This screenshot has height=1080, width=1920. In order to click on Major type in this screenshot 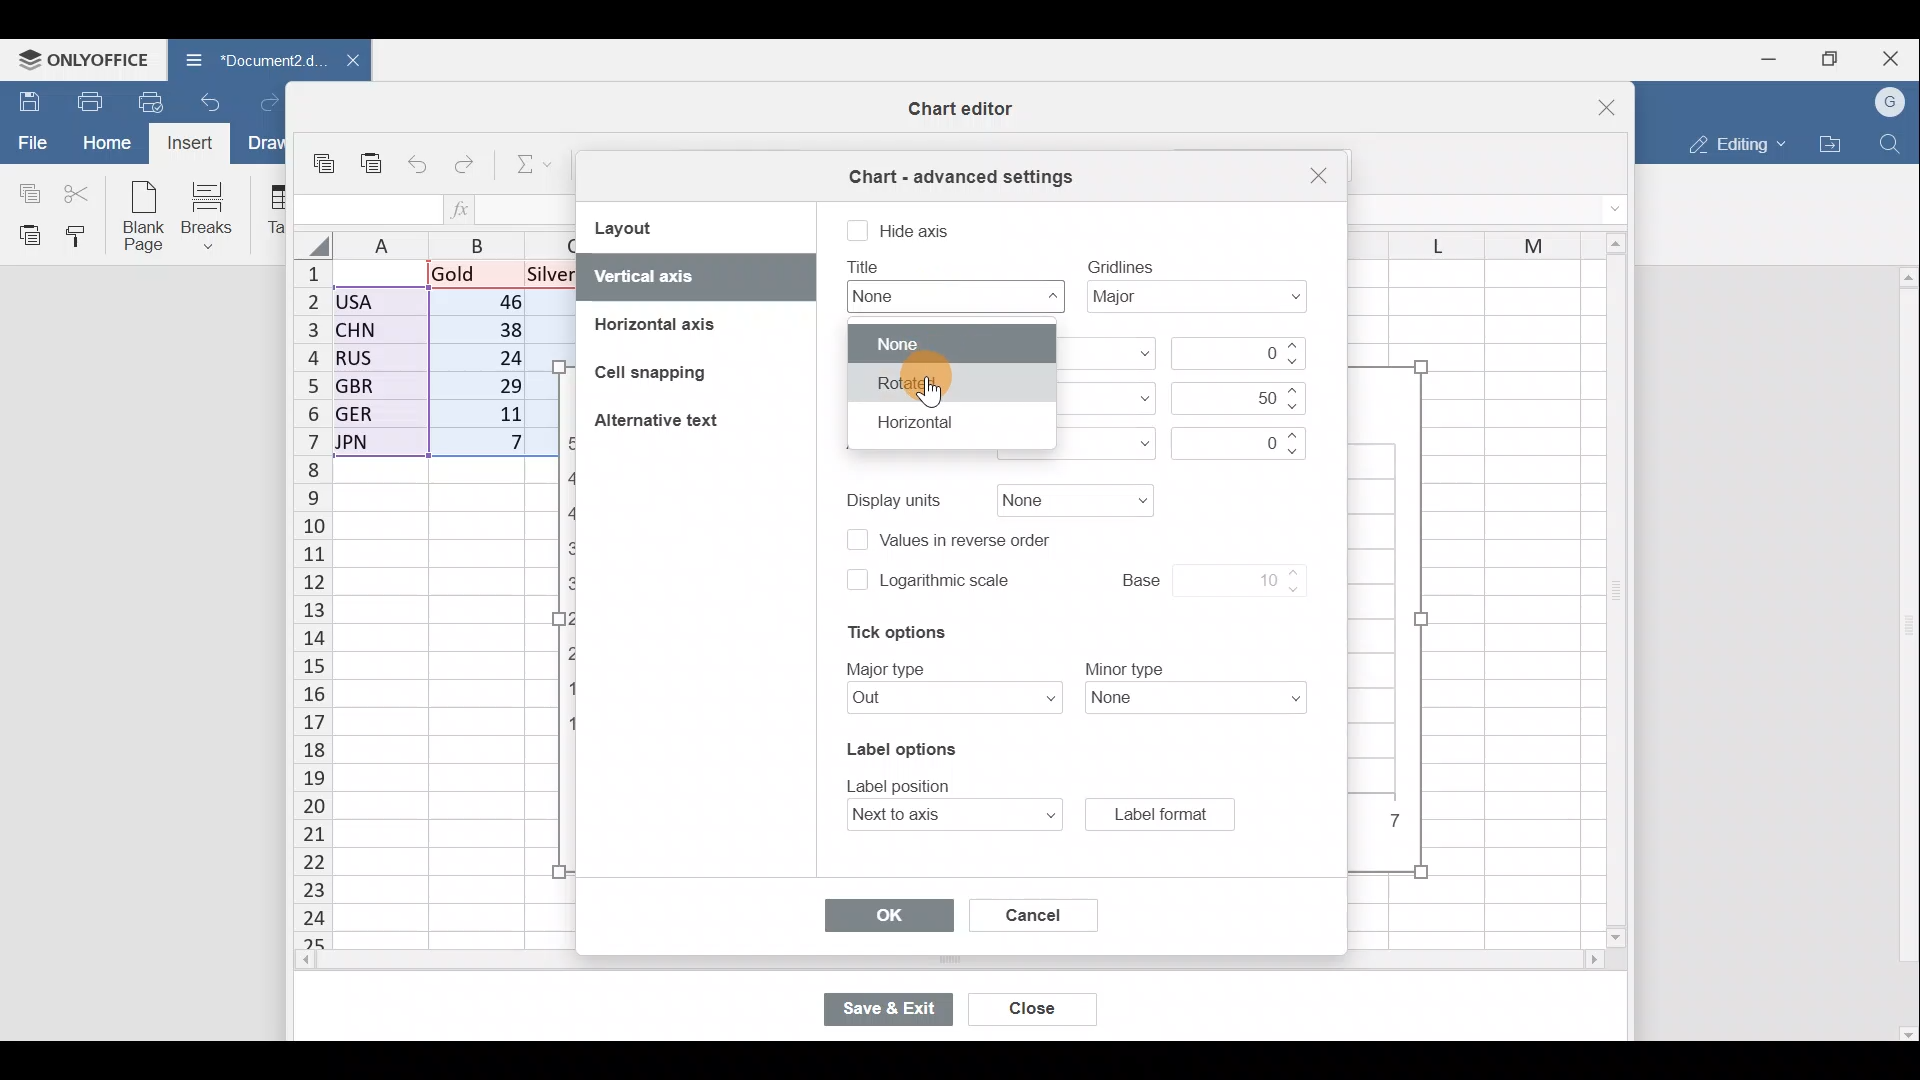, I will do `click(954, 700)`.